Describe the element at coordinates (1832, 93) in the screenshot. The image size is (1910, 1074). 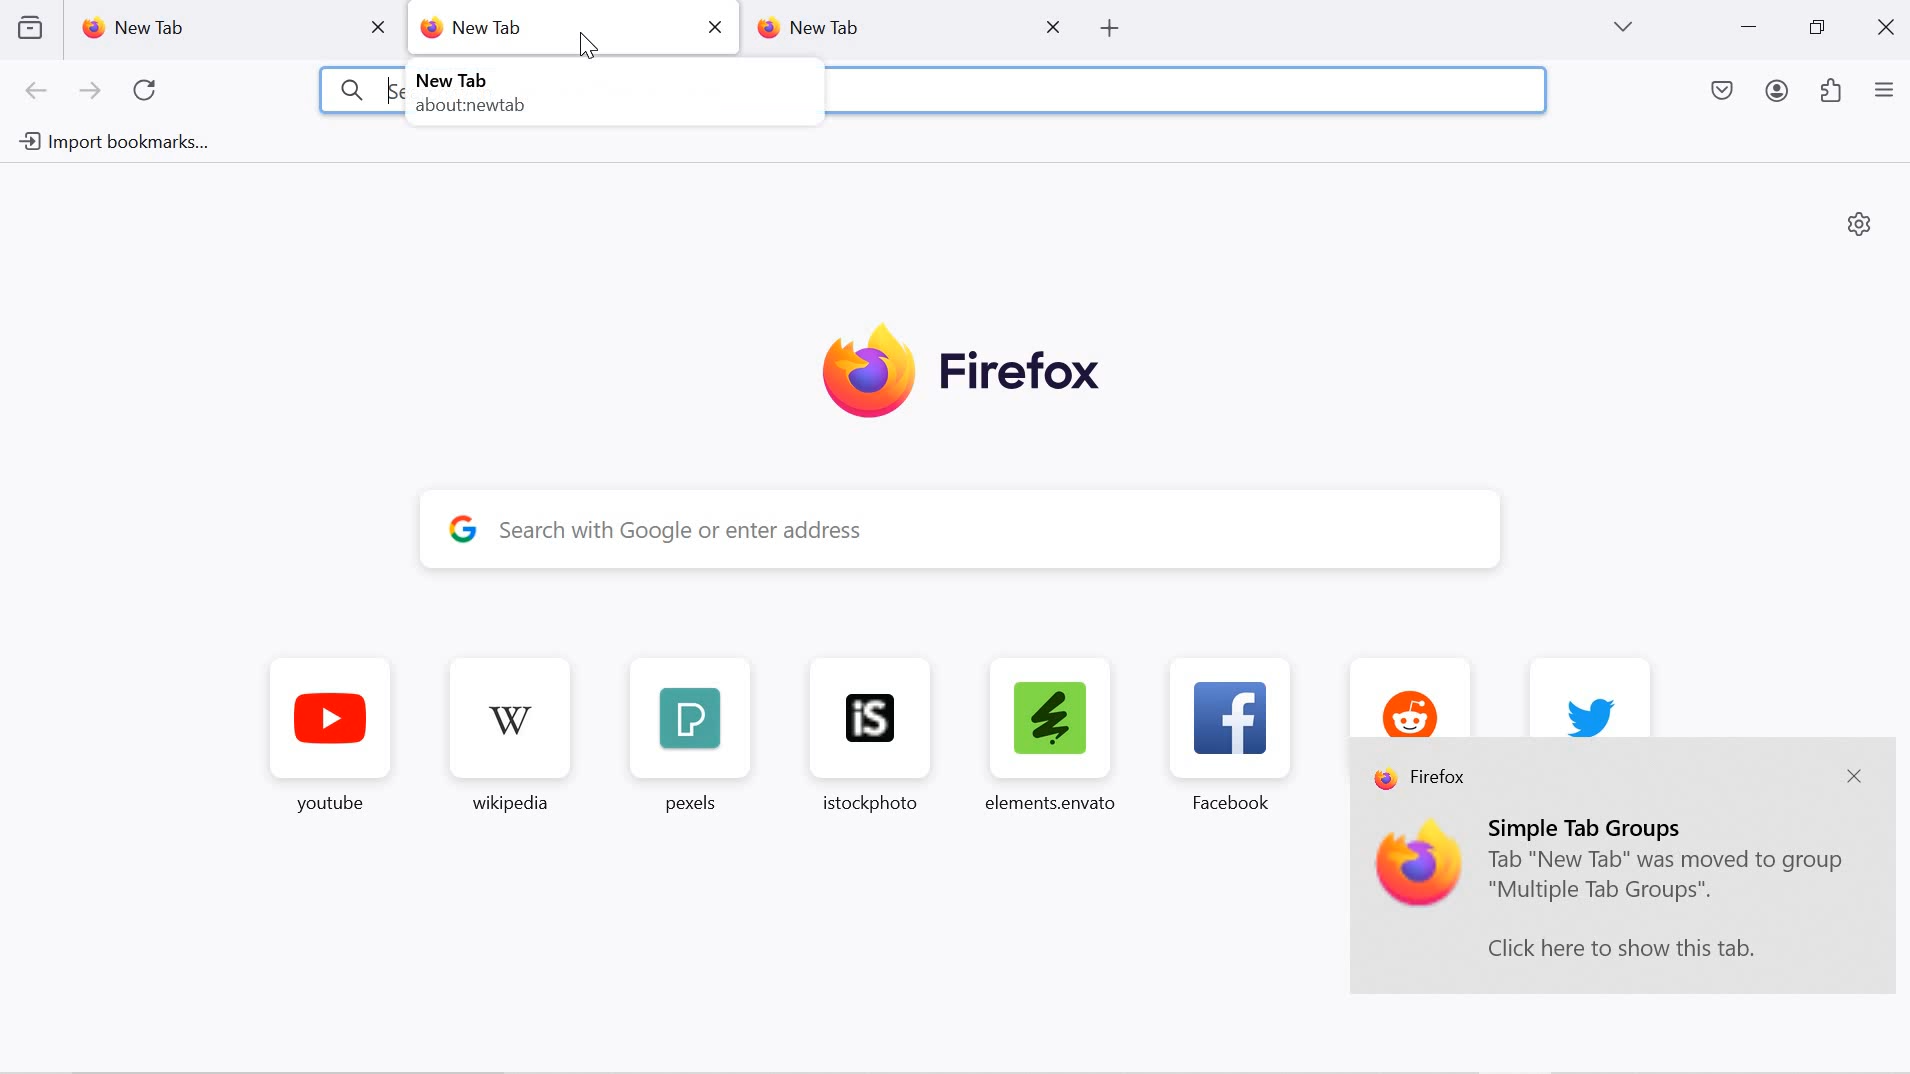
I see `extensions` at that location.